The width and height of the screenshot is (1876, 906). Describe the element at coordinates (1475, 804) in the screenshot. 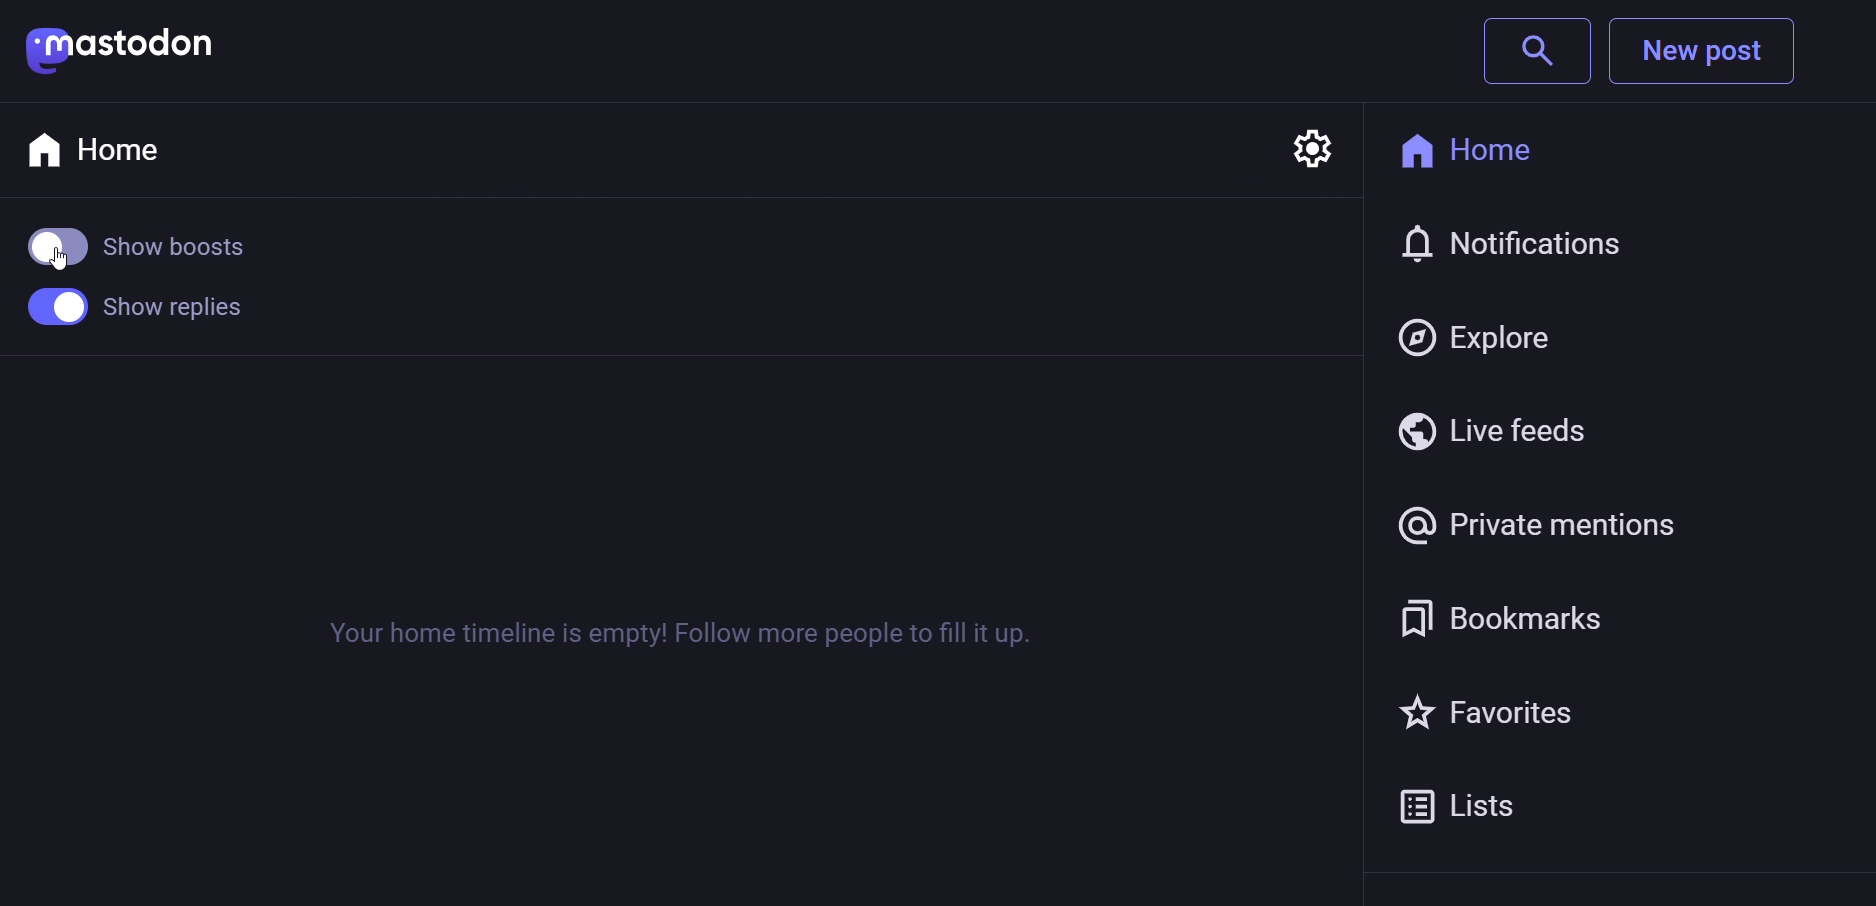

I see `list` at that location.